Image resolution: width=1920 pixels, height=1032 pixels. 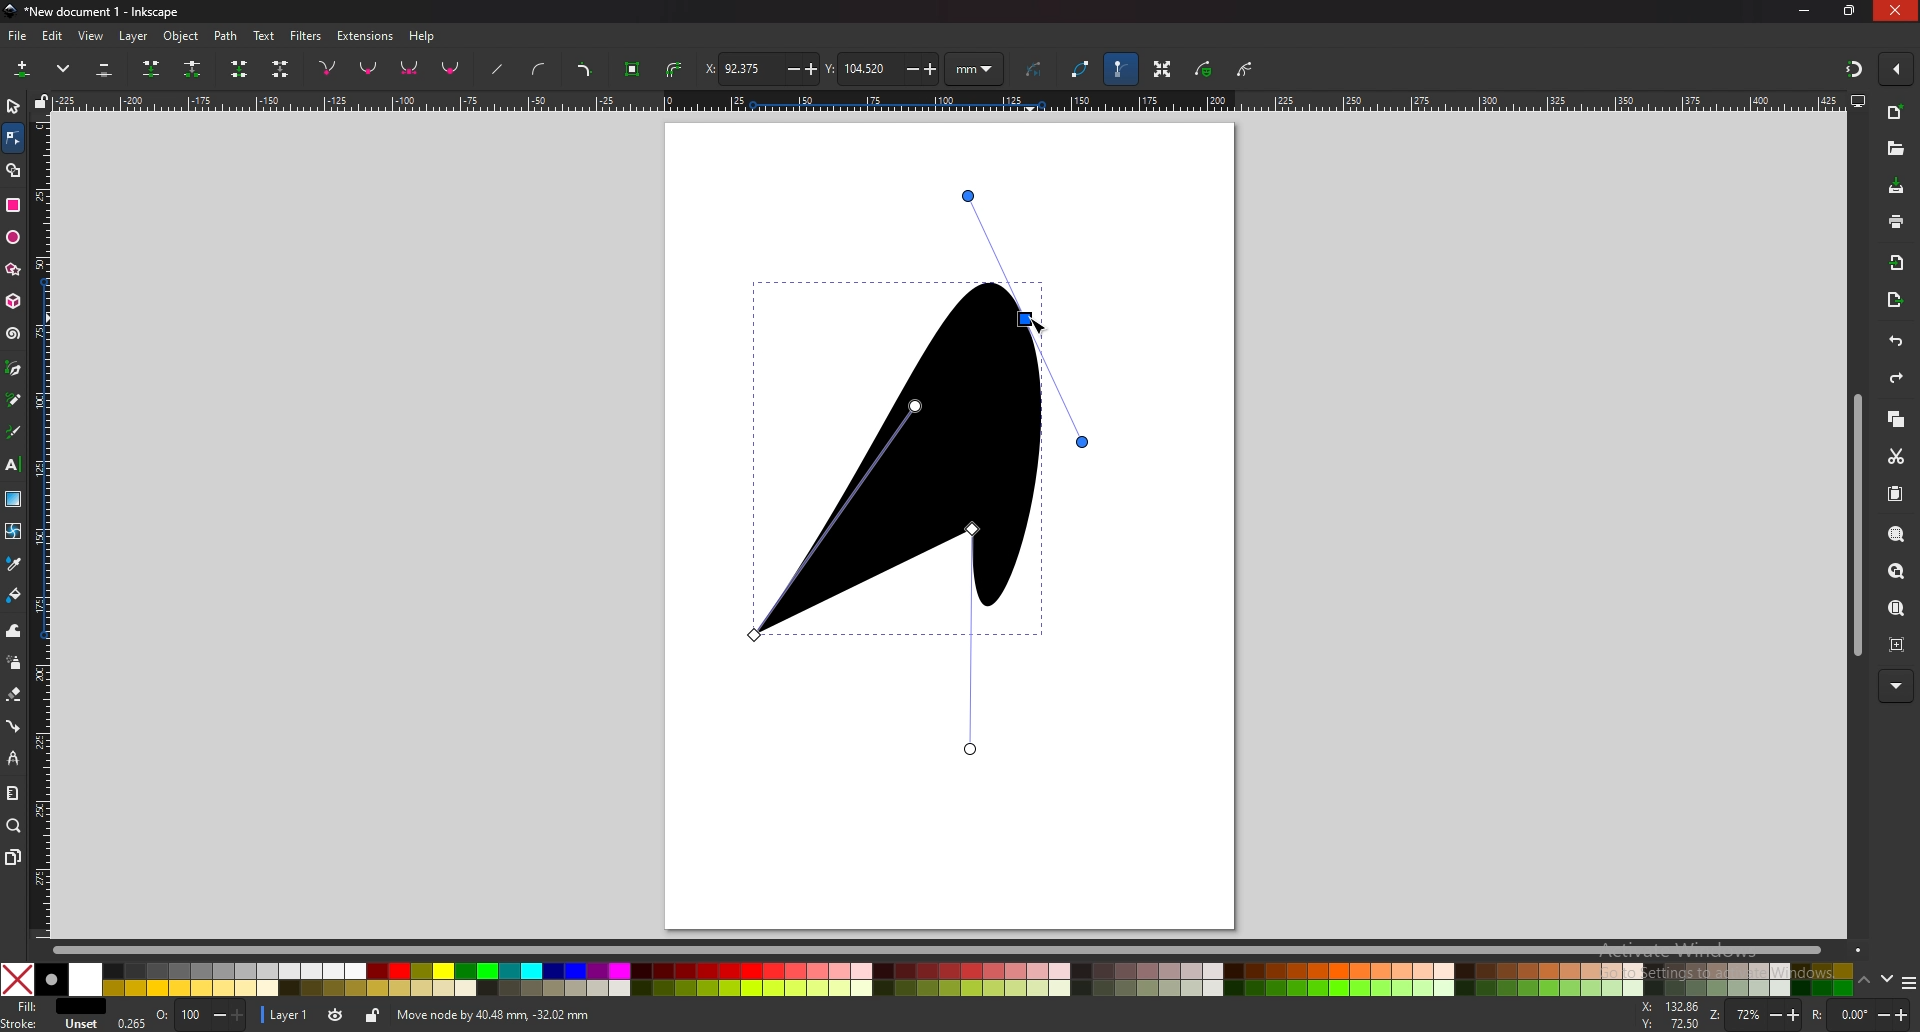 I want to click on text, so click(x=13, y=464).